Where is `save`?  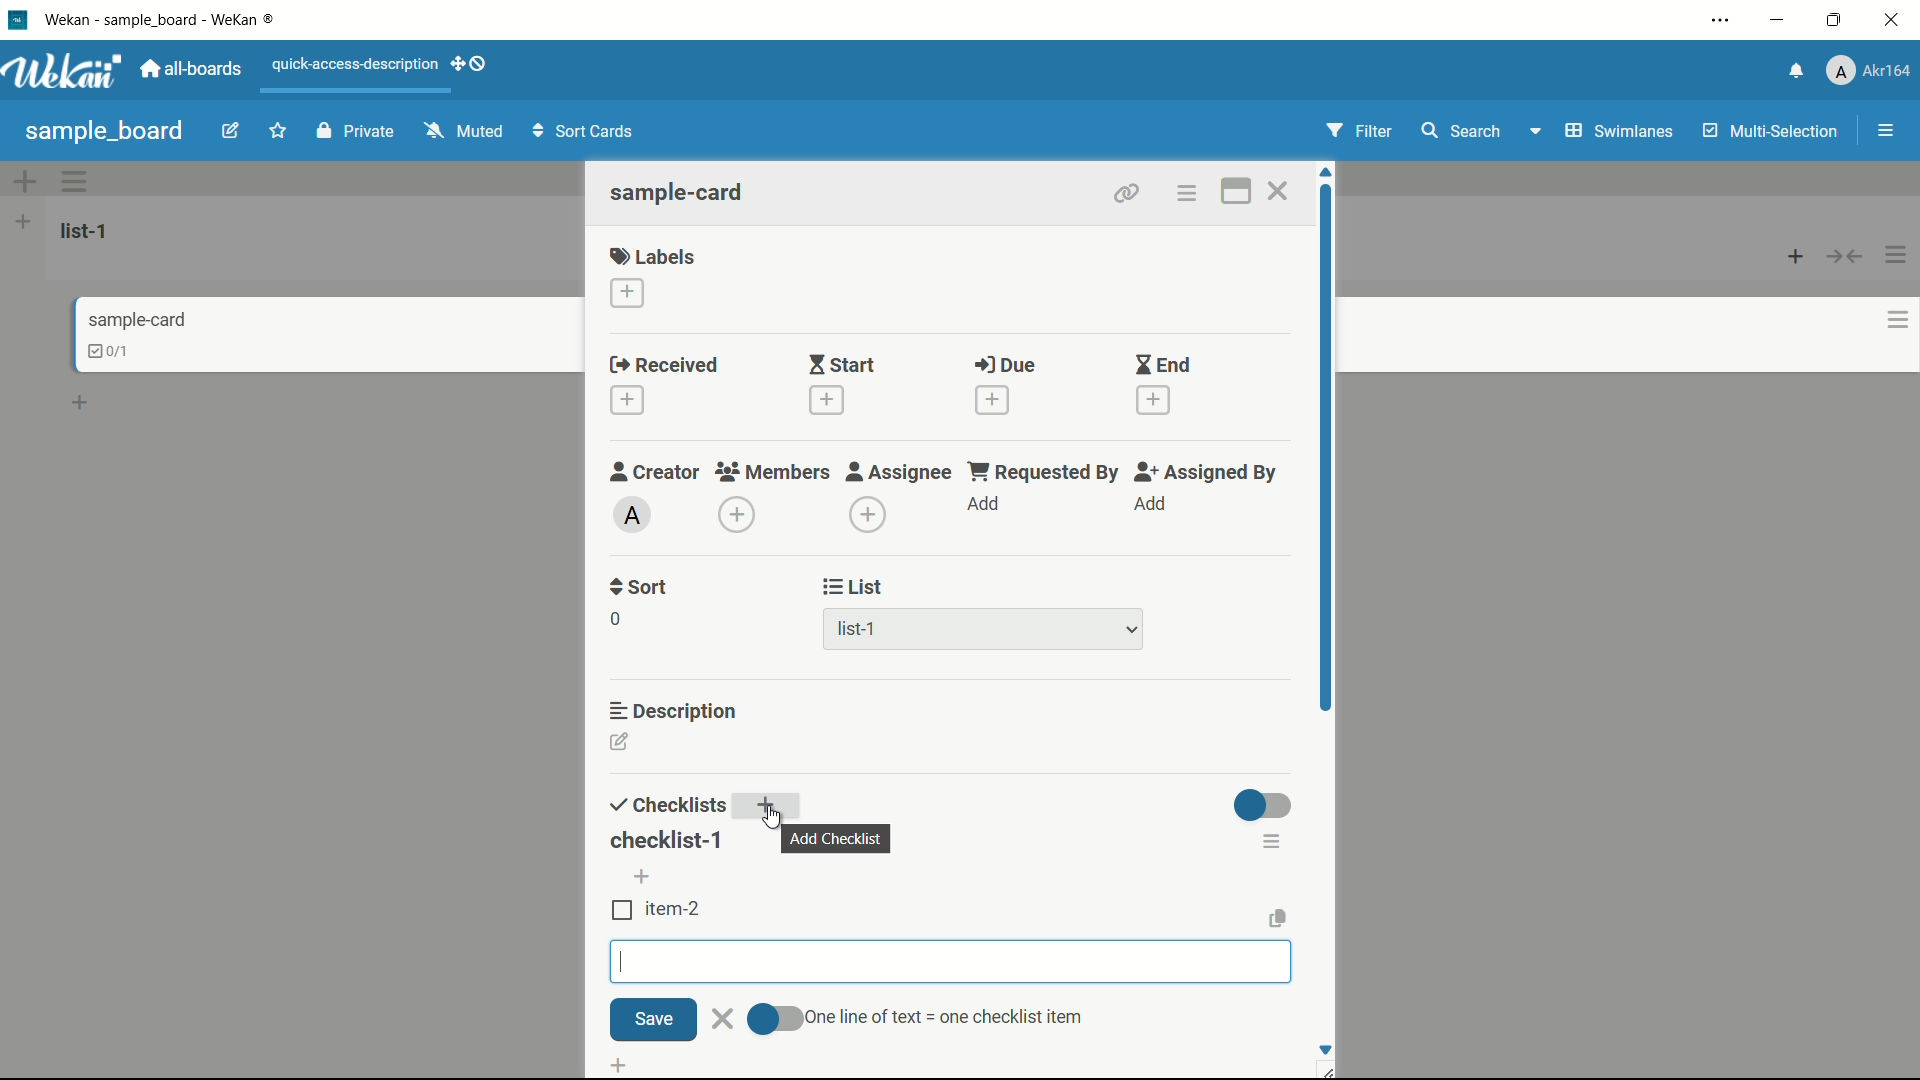
save is located at coordinates (653, 1021).